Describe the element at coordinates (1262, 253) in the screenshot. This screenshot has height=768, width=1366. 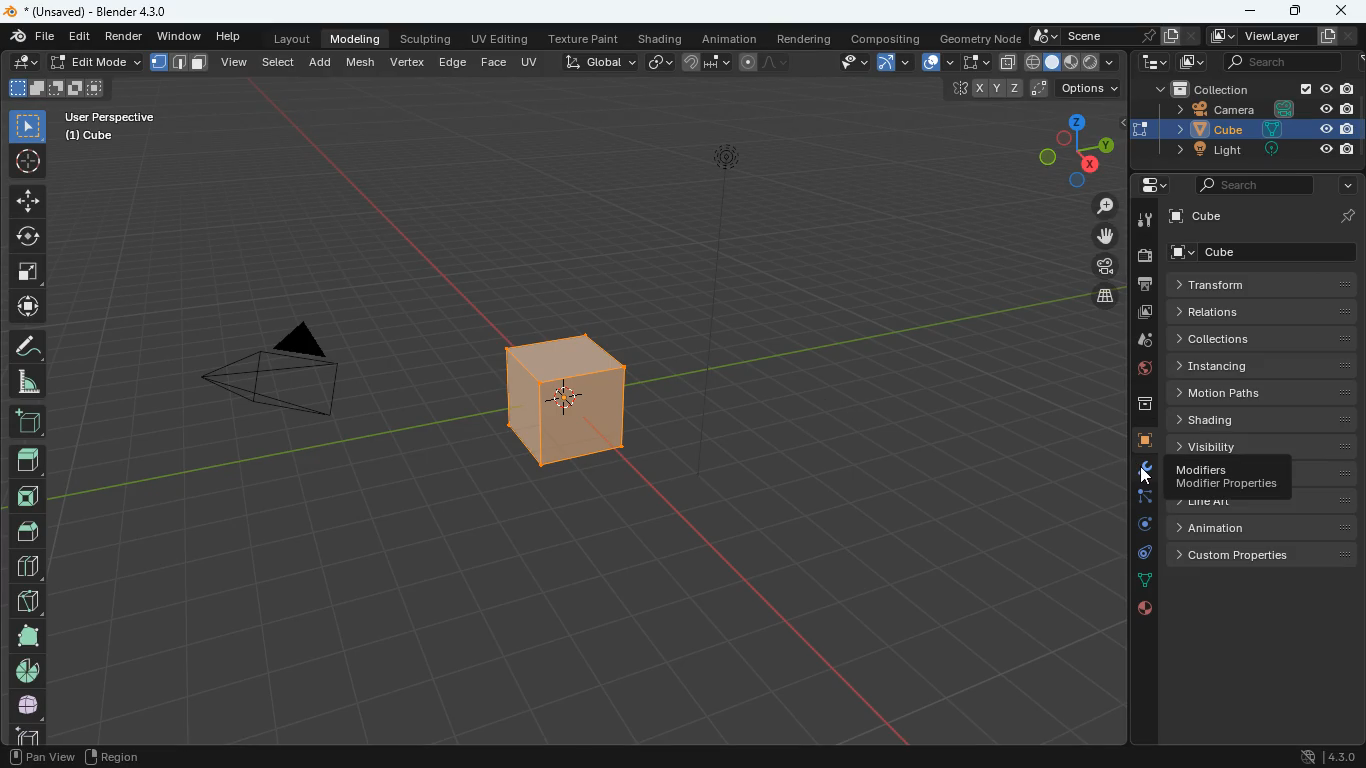
I see `cube` at that location.